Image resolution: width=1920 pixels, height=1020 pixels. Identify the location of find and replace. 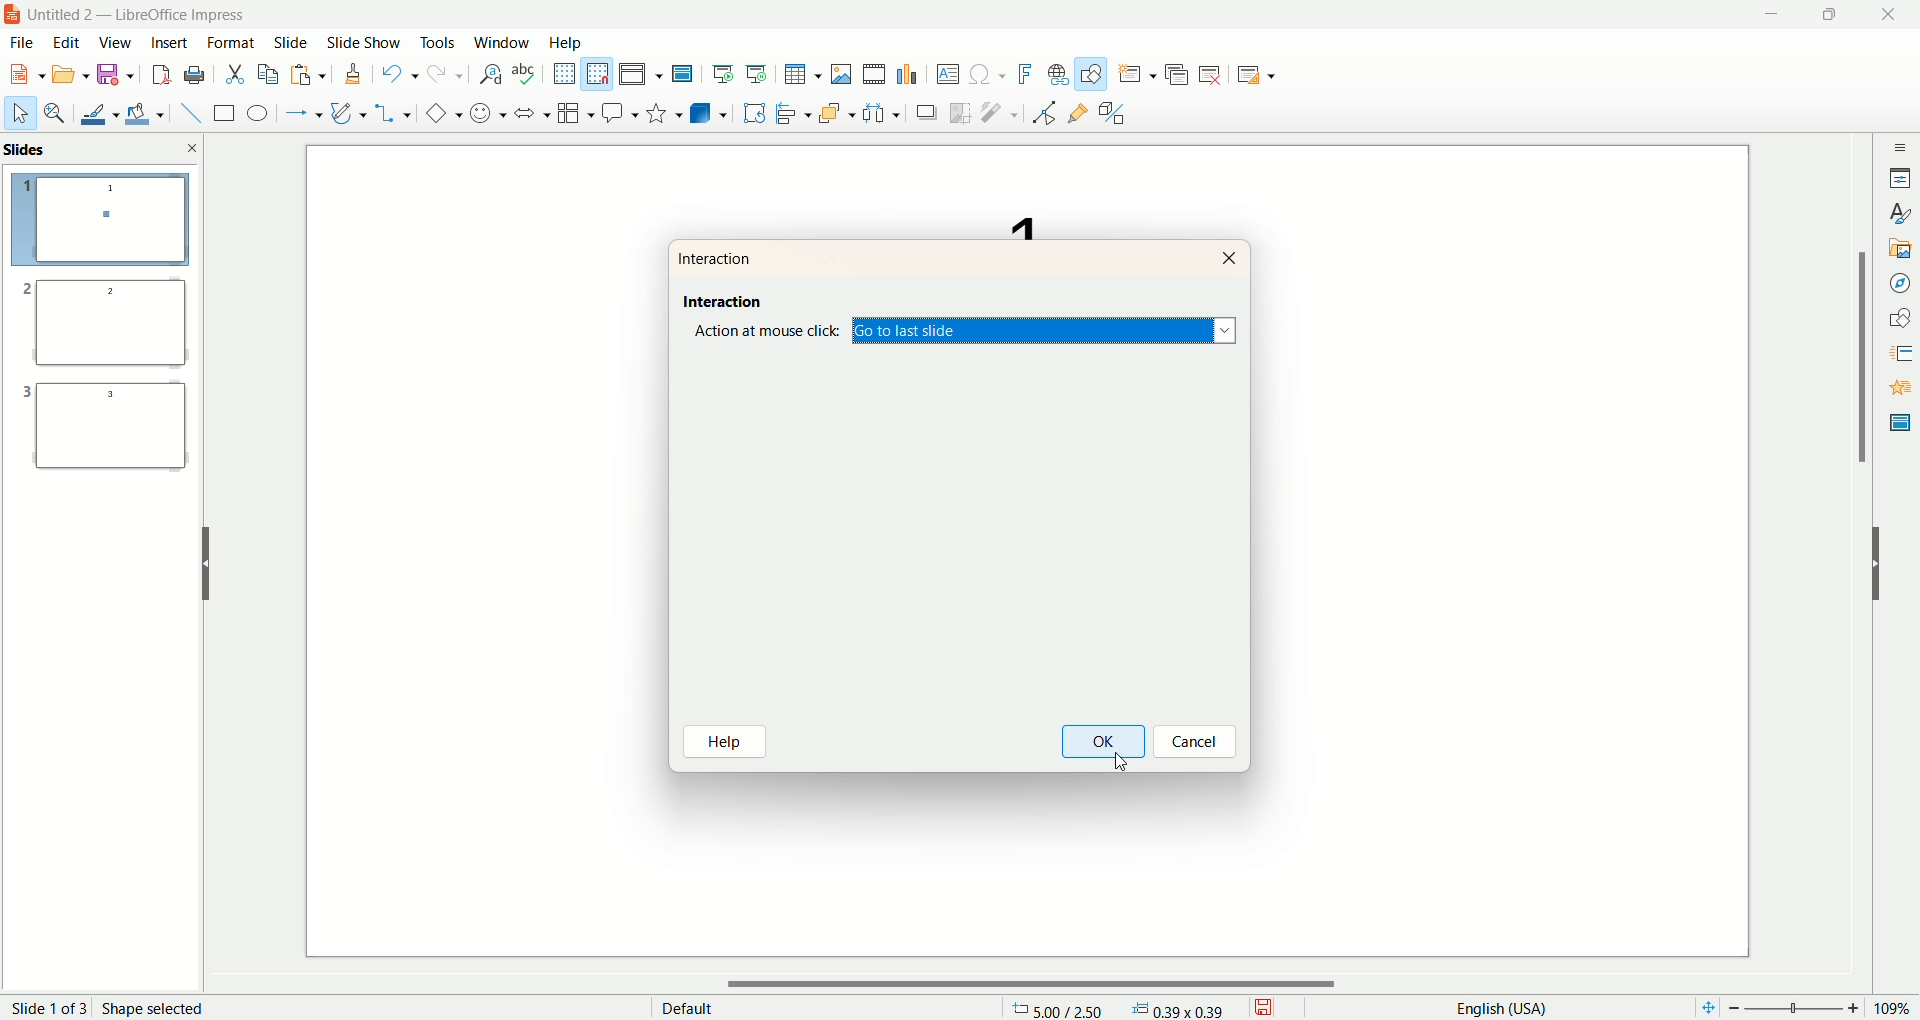
(488, 76).